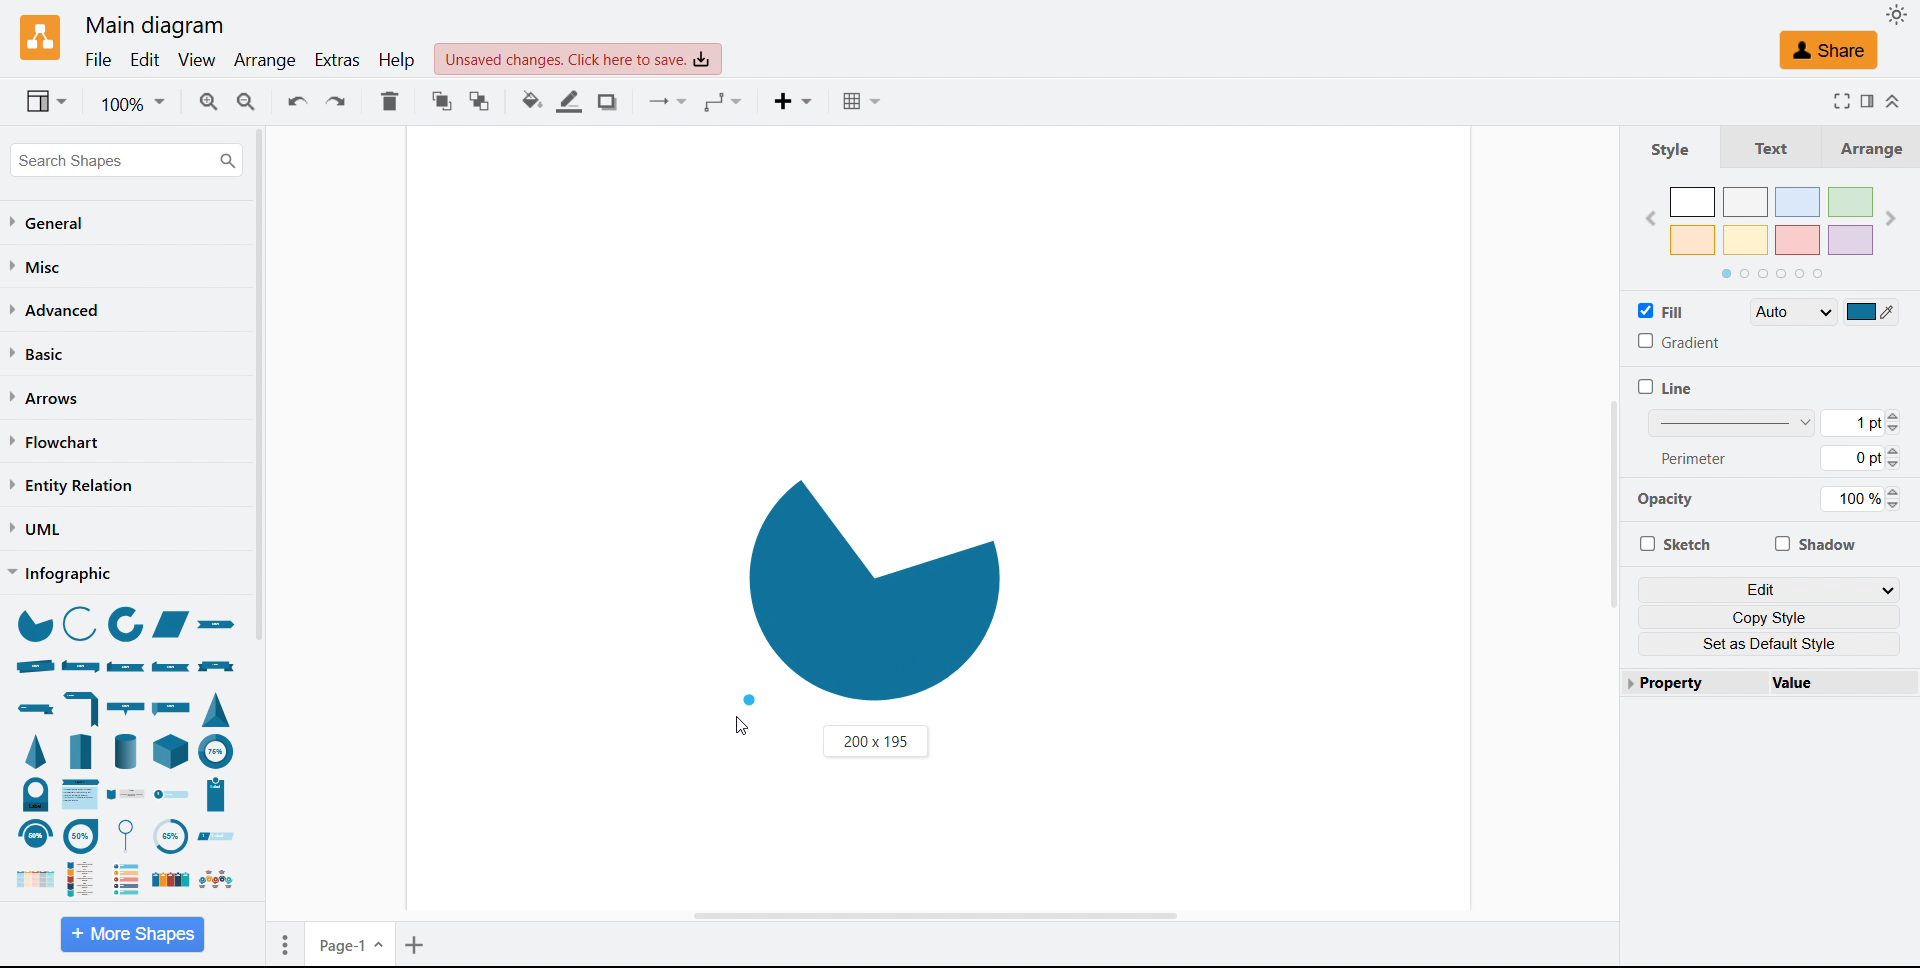 The image size is (1920, 968). I want to click on Page 1 , so click(352, 943).